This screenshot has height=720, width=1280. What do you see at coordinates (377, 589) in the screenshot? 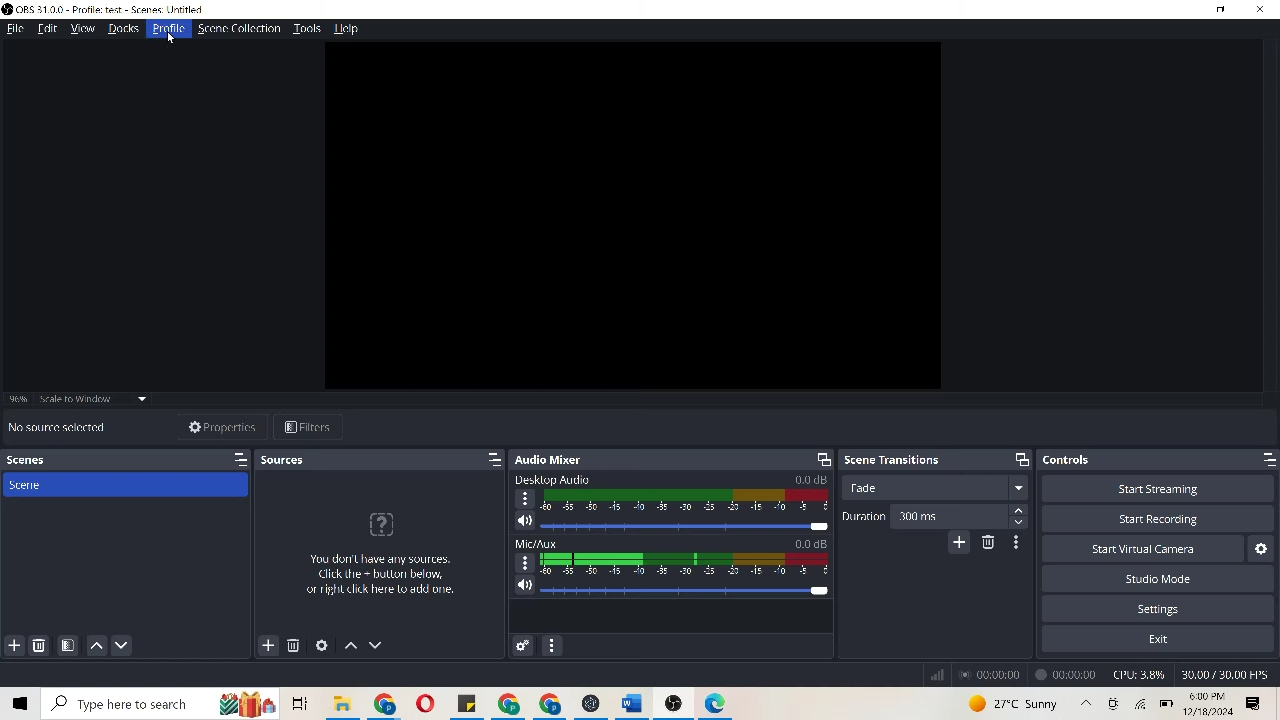
I see `You dont have any sources. Click the+button below, or right click here to add one` at bounding box center [377, 589].